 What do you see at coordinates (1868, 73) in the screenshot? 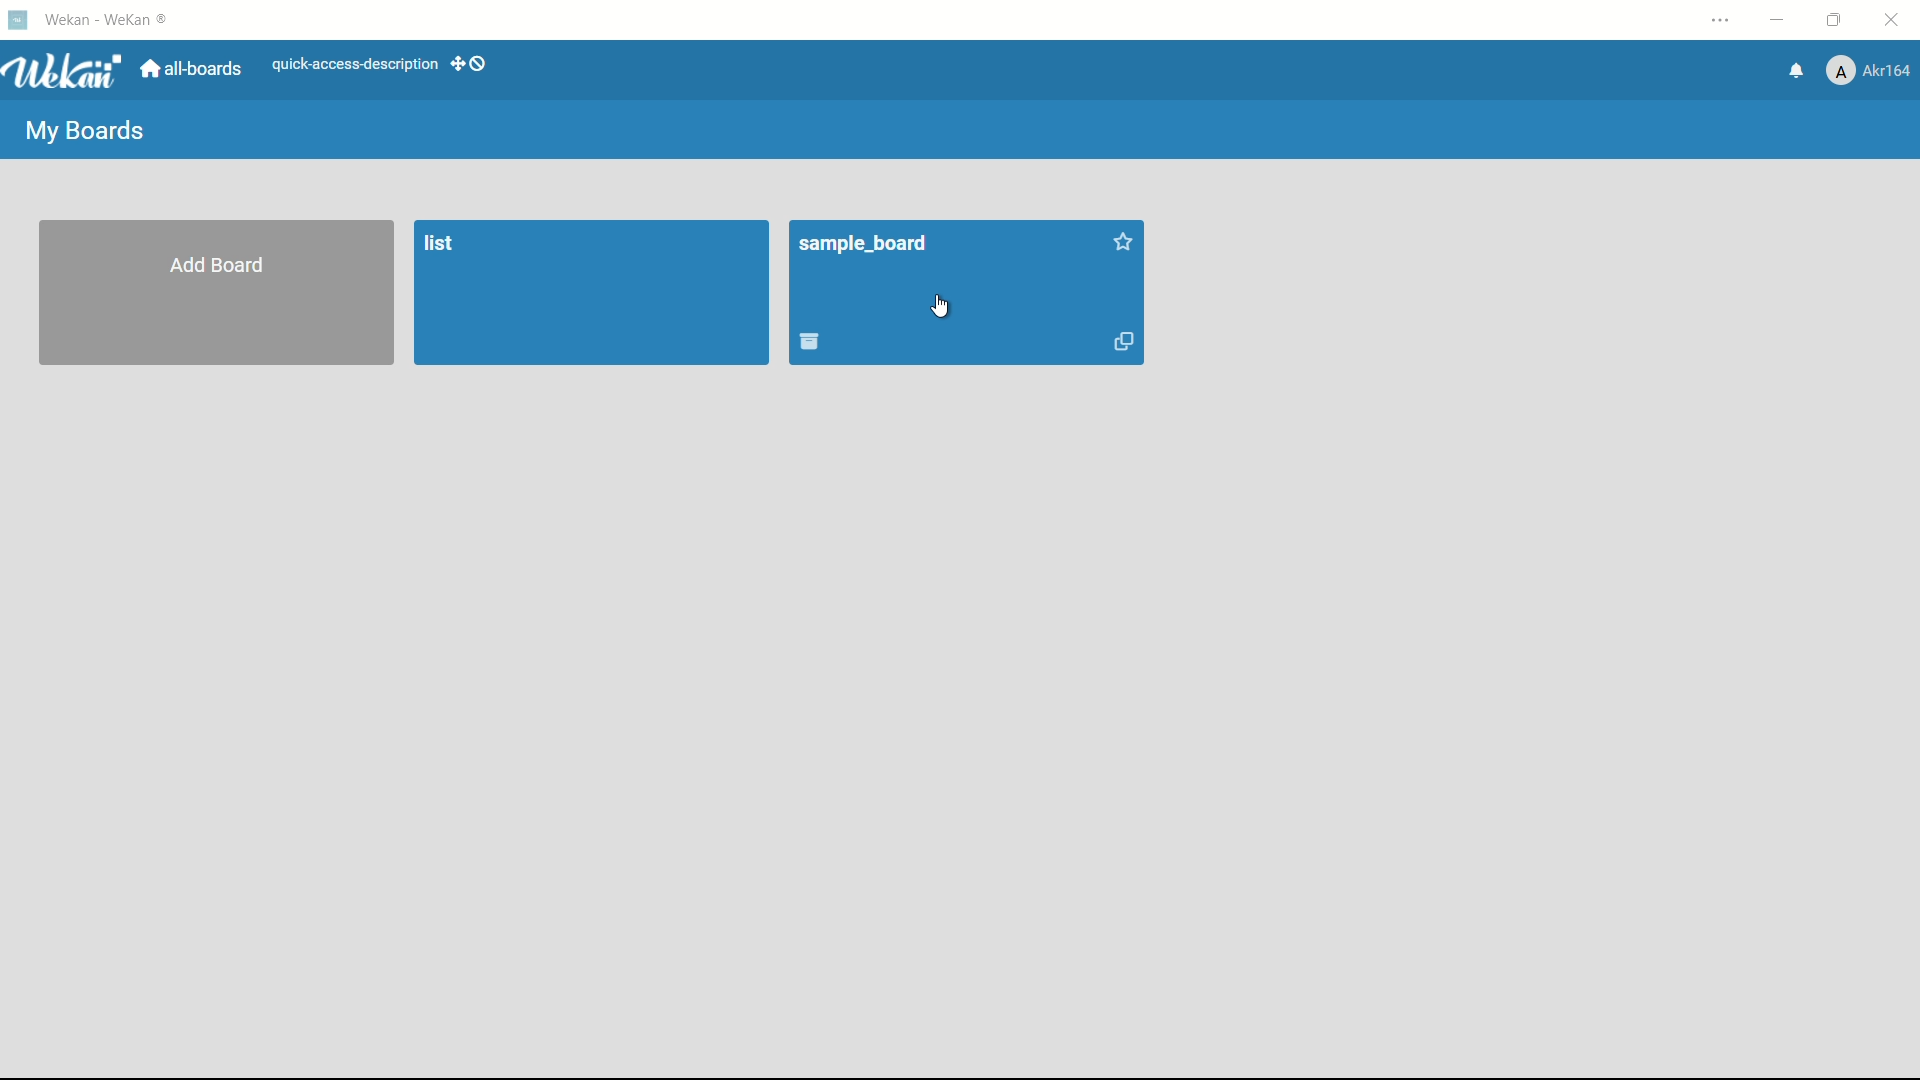
I see `profile` at bounding box center [1868, 73].